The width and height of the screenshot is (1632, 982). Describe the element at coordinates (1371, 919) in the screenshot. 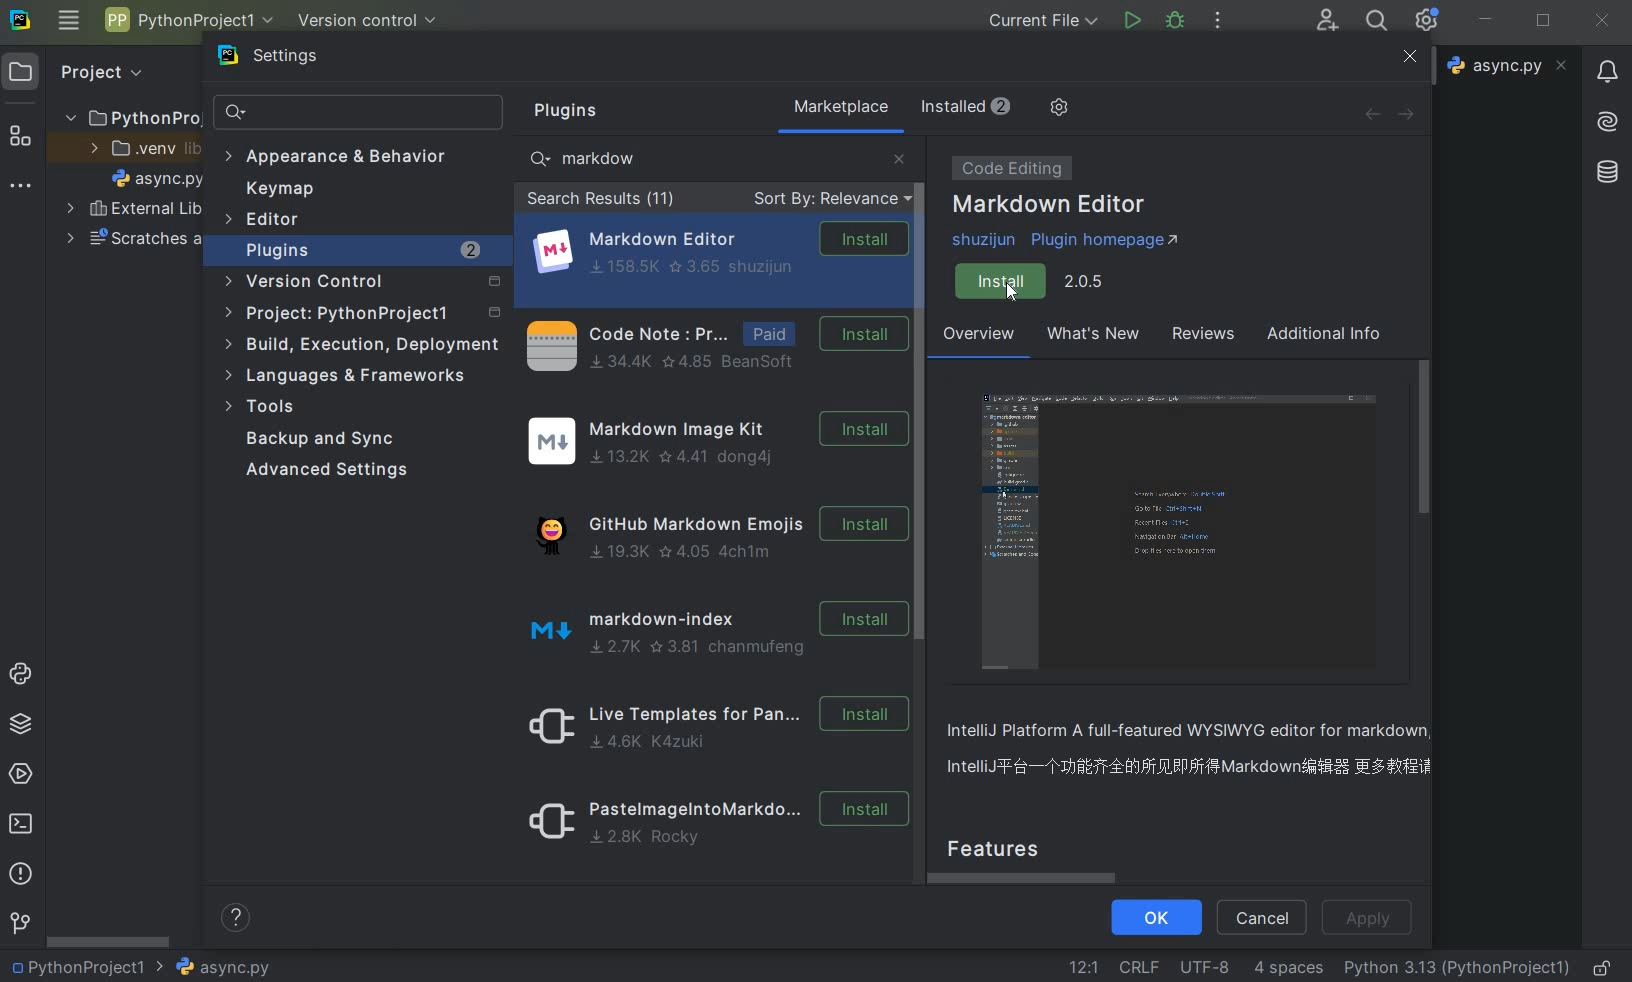

I see `apply` at that location.